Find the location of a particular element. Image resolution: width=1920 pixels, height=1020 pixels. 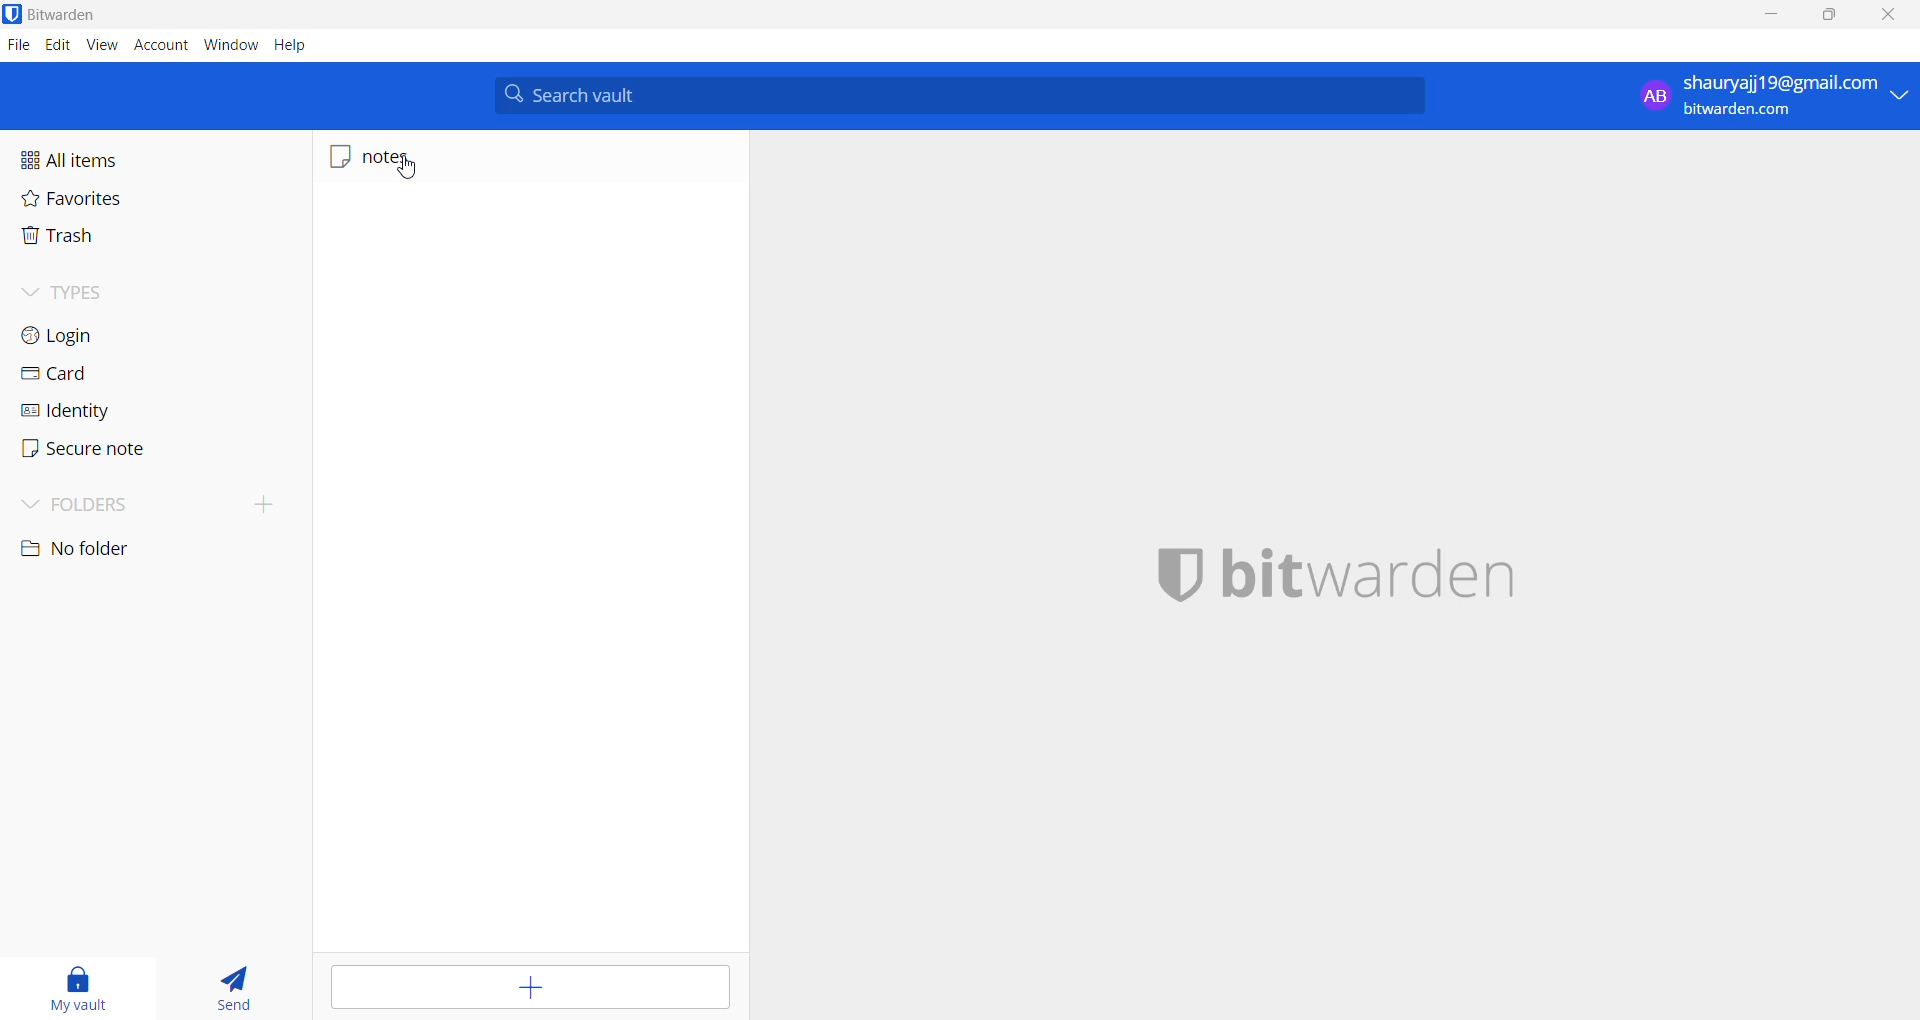

view is located at coordinates (100, 45).